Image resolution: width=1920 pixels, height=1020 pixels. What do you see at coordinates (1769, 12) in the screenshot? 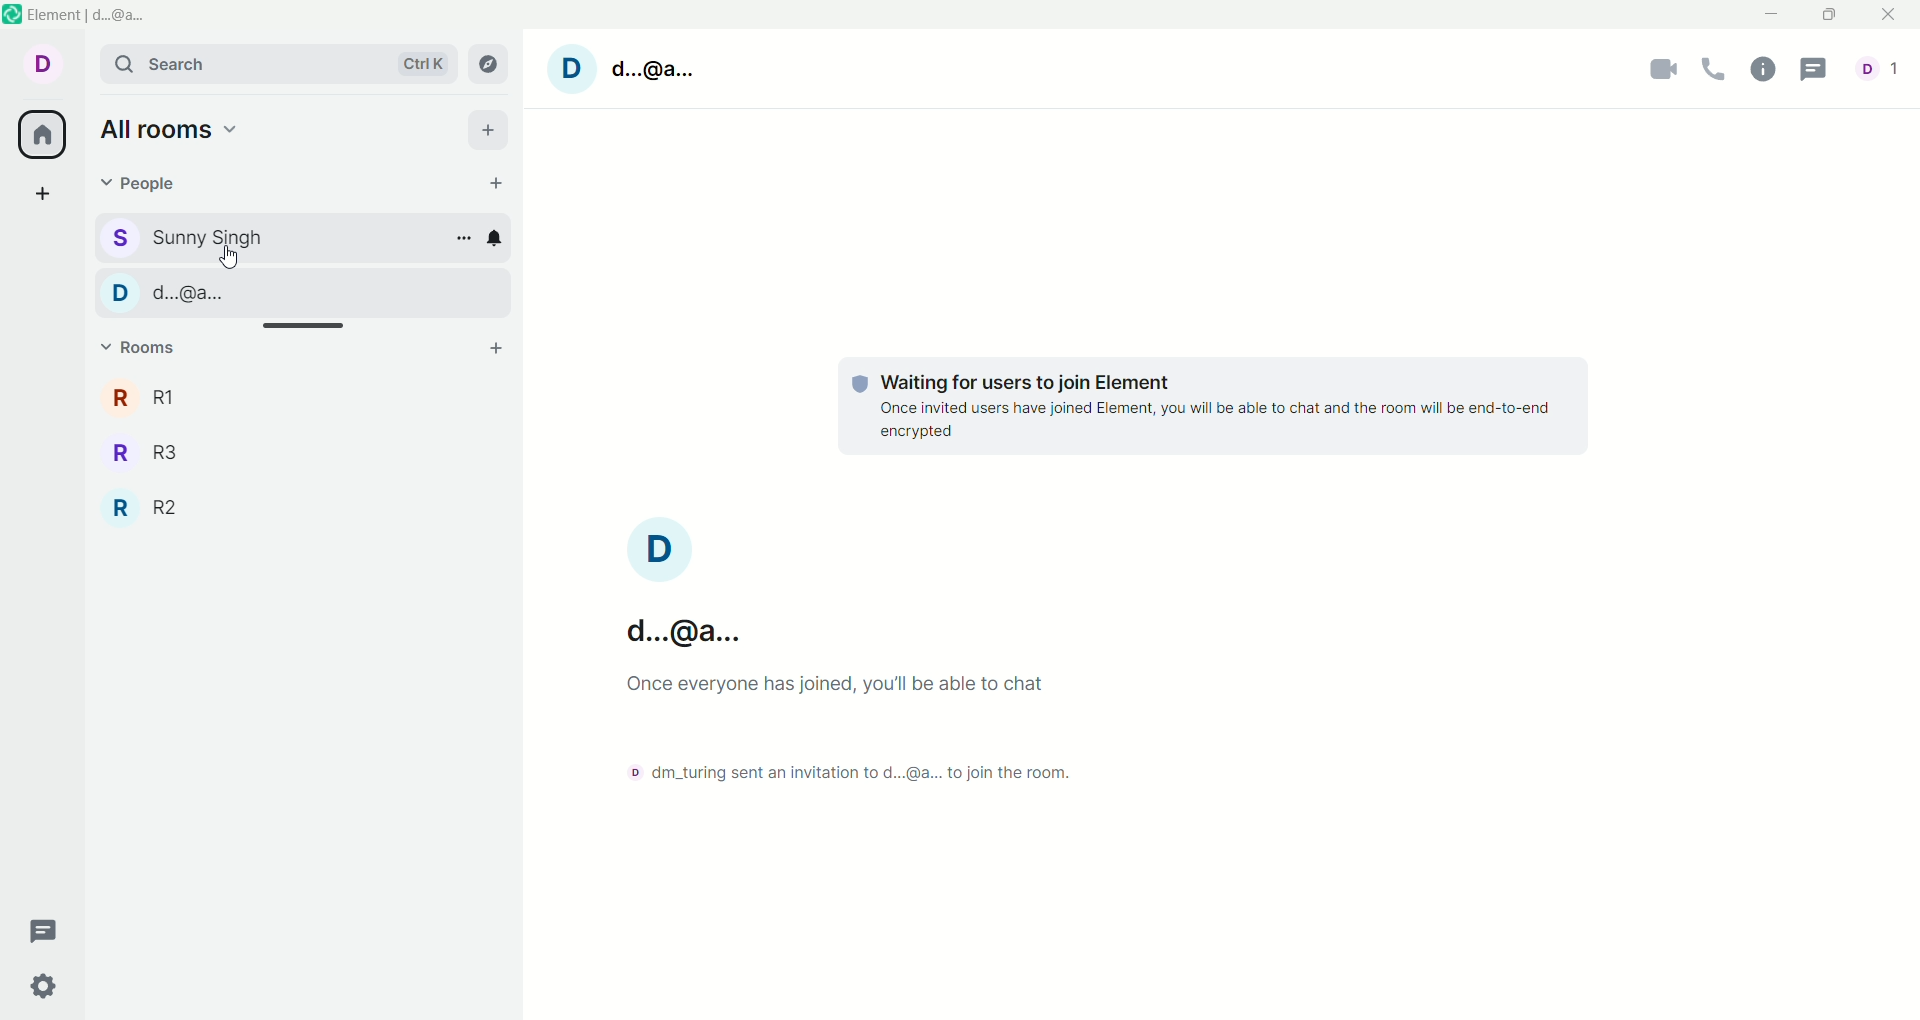
I see `minimize` at bounding box center [1769, 12].